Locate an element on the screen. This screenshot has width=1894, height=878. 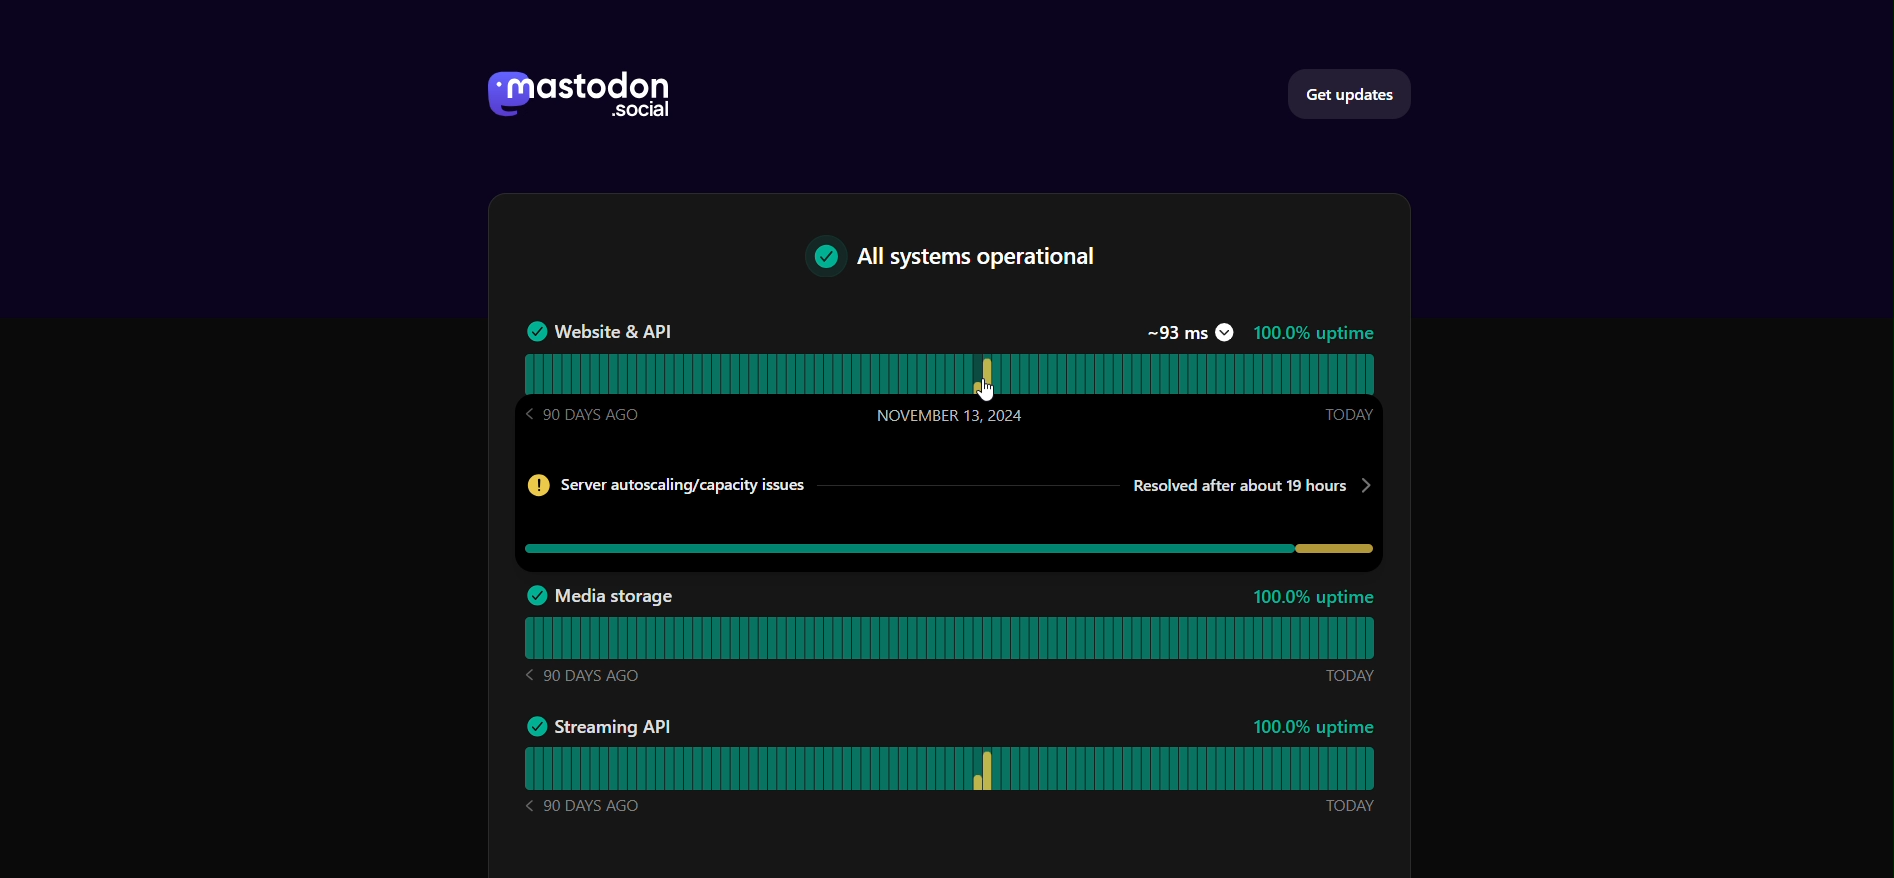
get updates is located at coordinates (1354, 93).